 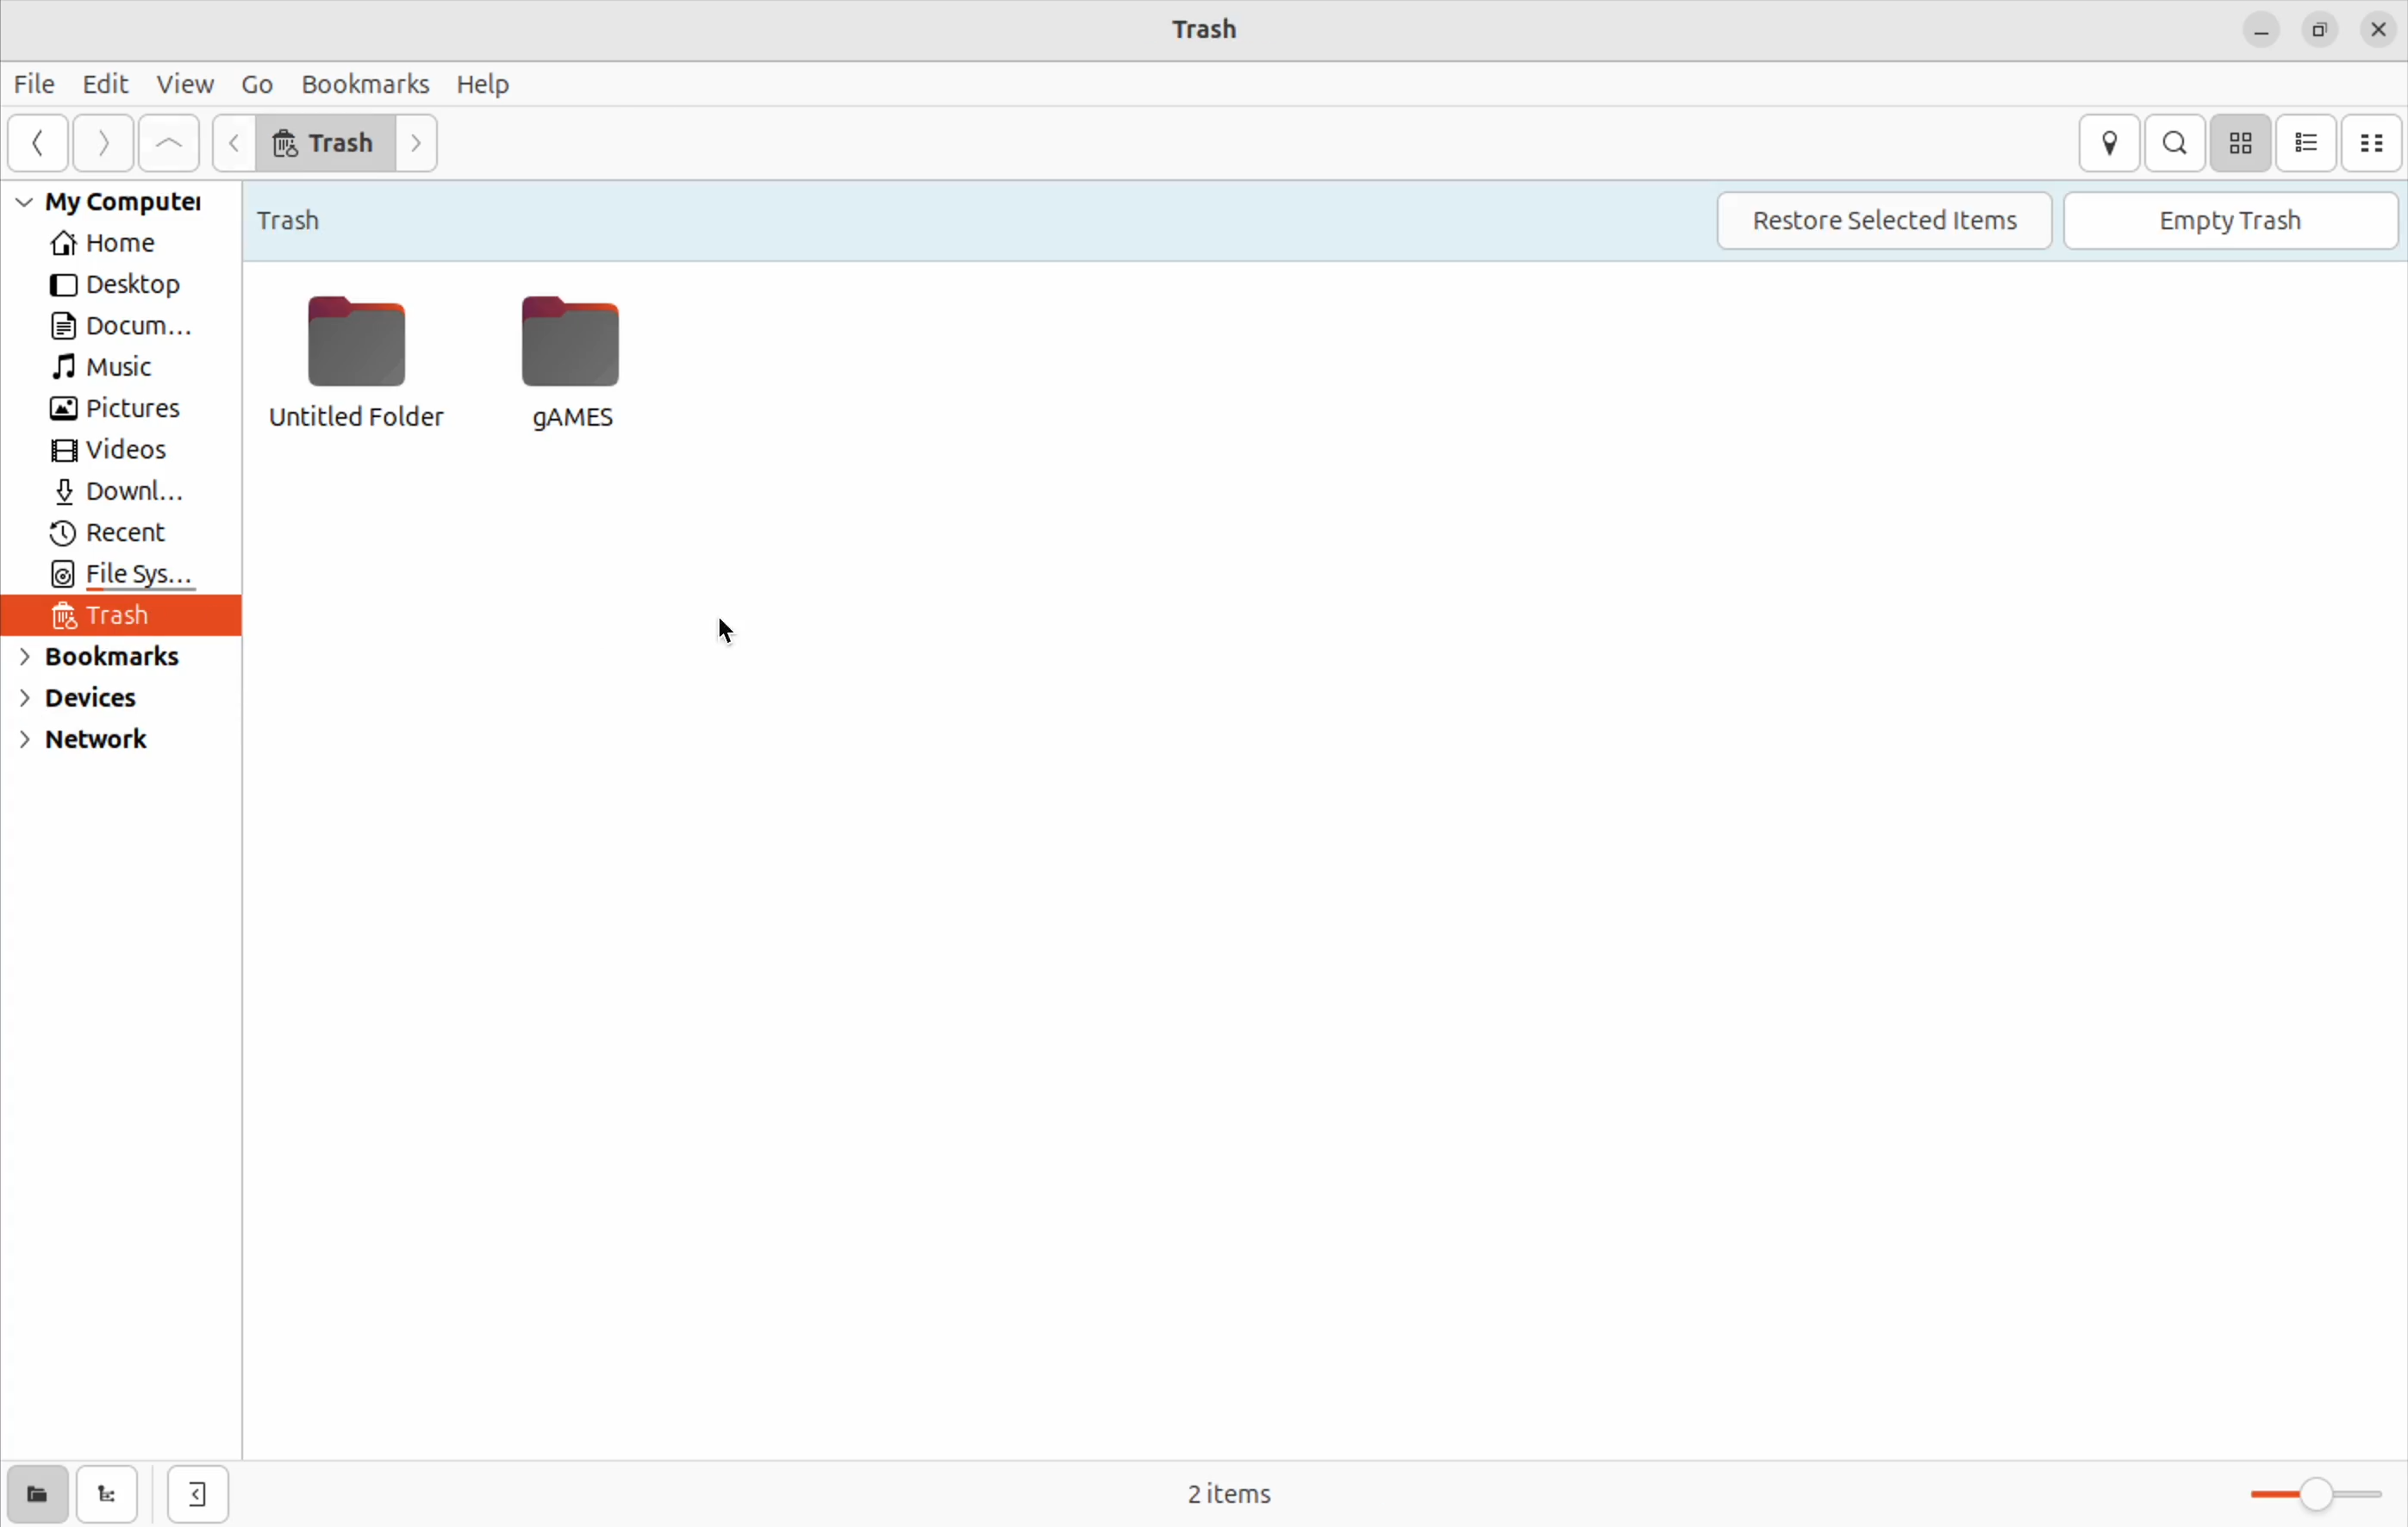 I want to click on File system, so click(x=115, y=578).